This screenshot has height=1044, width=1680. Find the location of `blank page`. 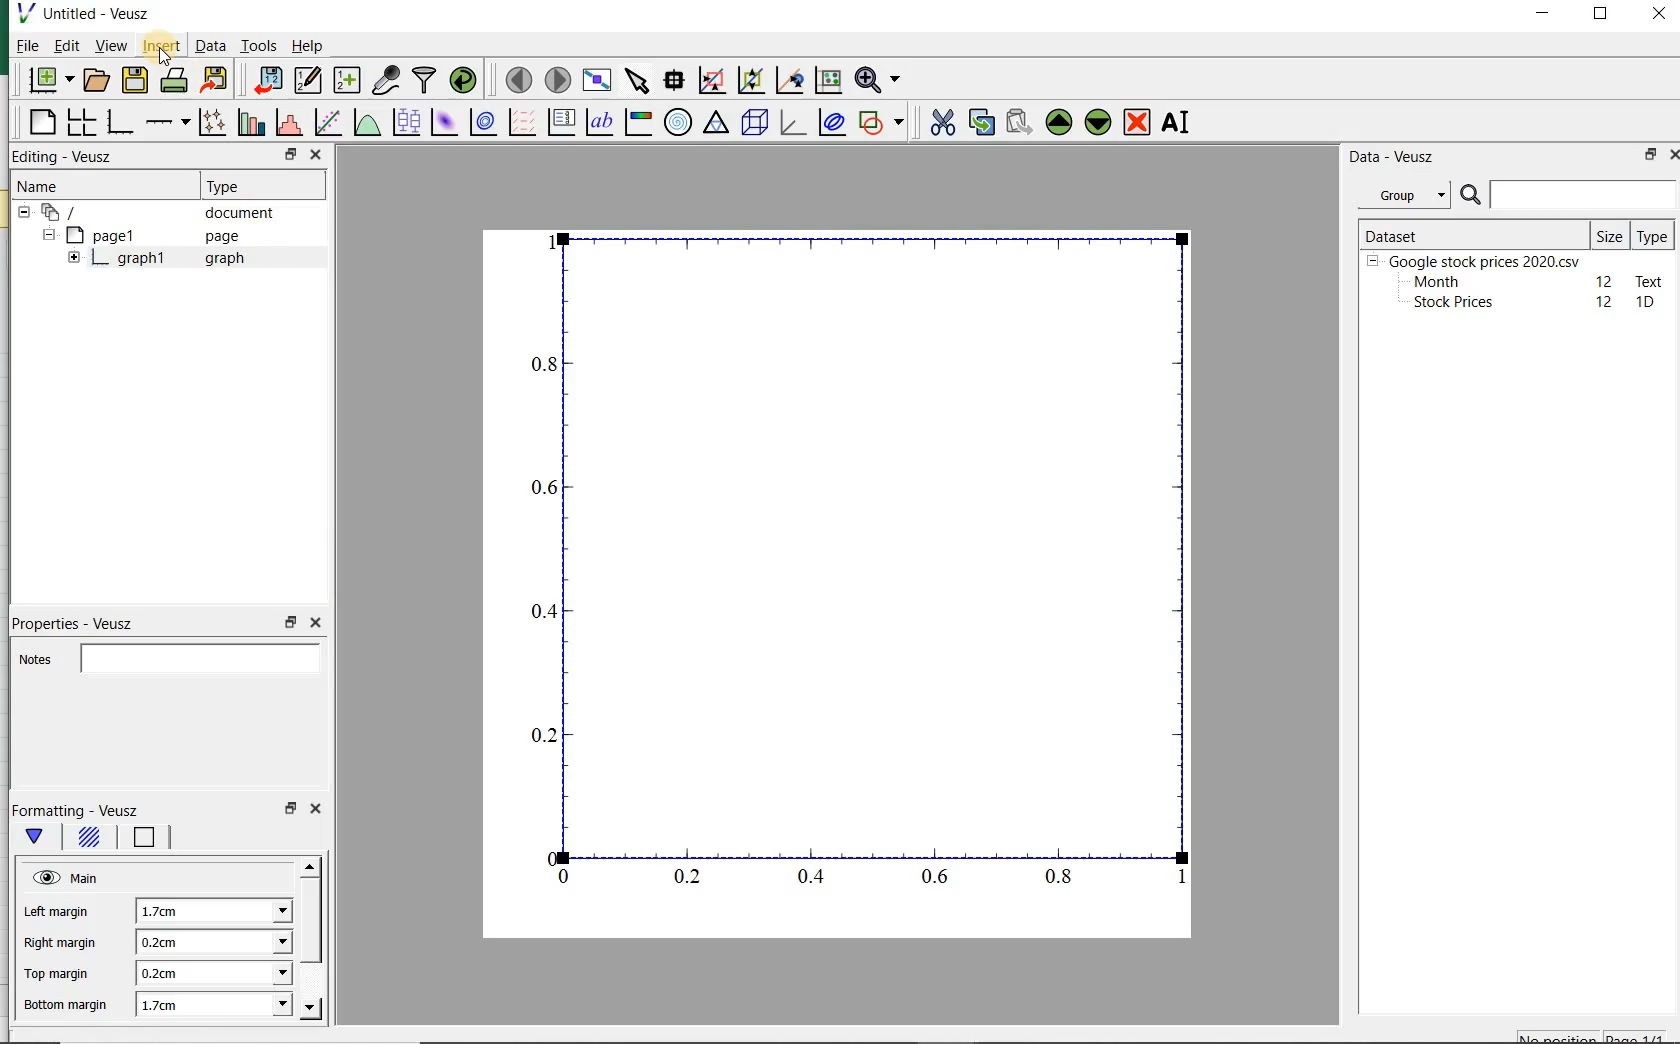

blank page is located at coordinates (41, 125).